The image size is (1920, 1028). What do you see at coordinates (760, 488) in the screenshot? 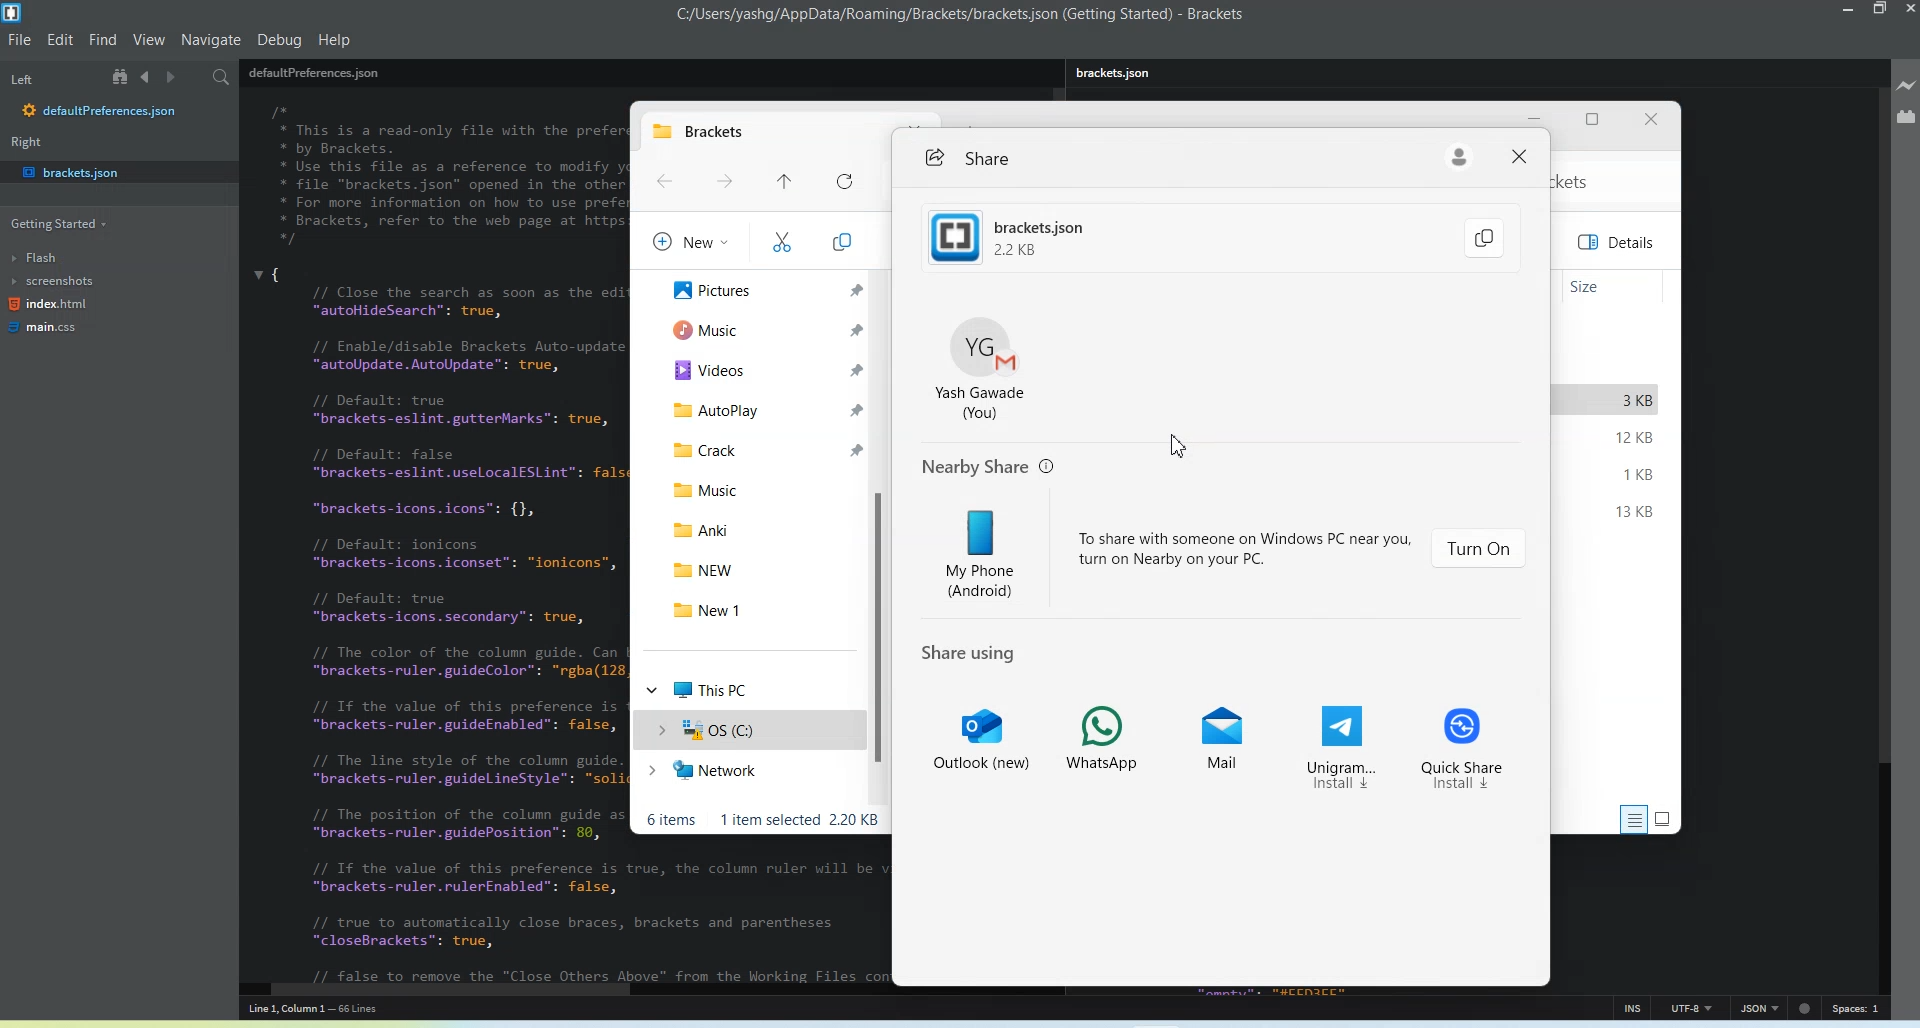
I see `Music` at bounding box center [760, 488].